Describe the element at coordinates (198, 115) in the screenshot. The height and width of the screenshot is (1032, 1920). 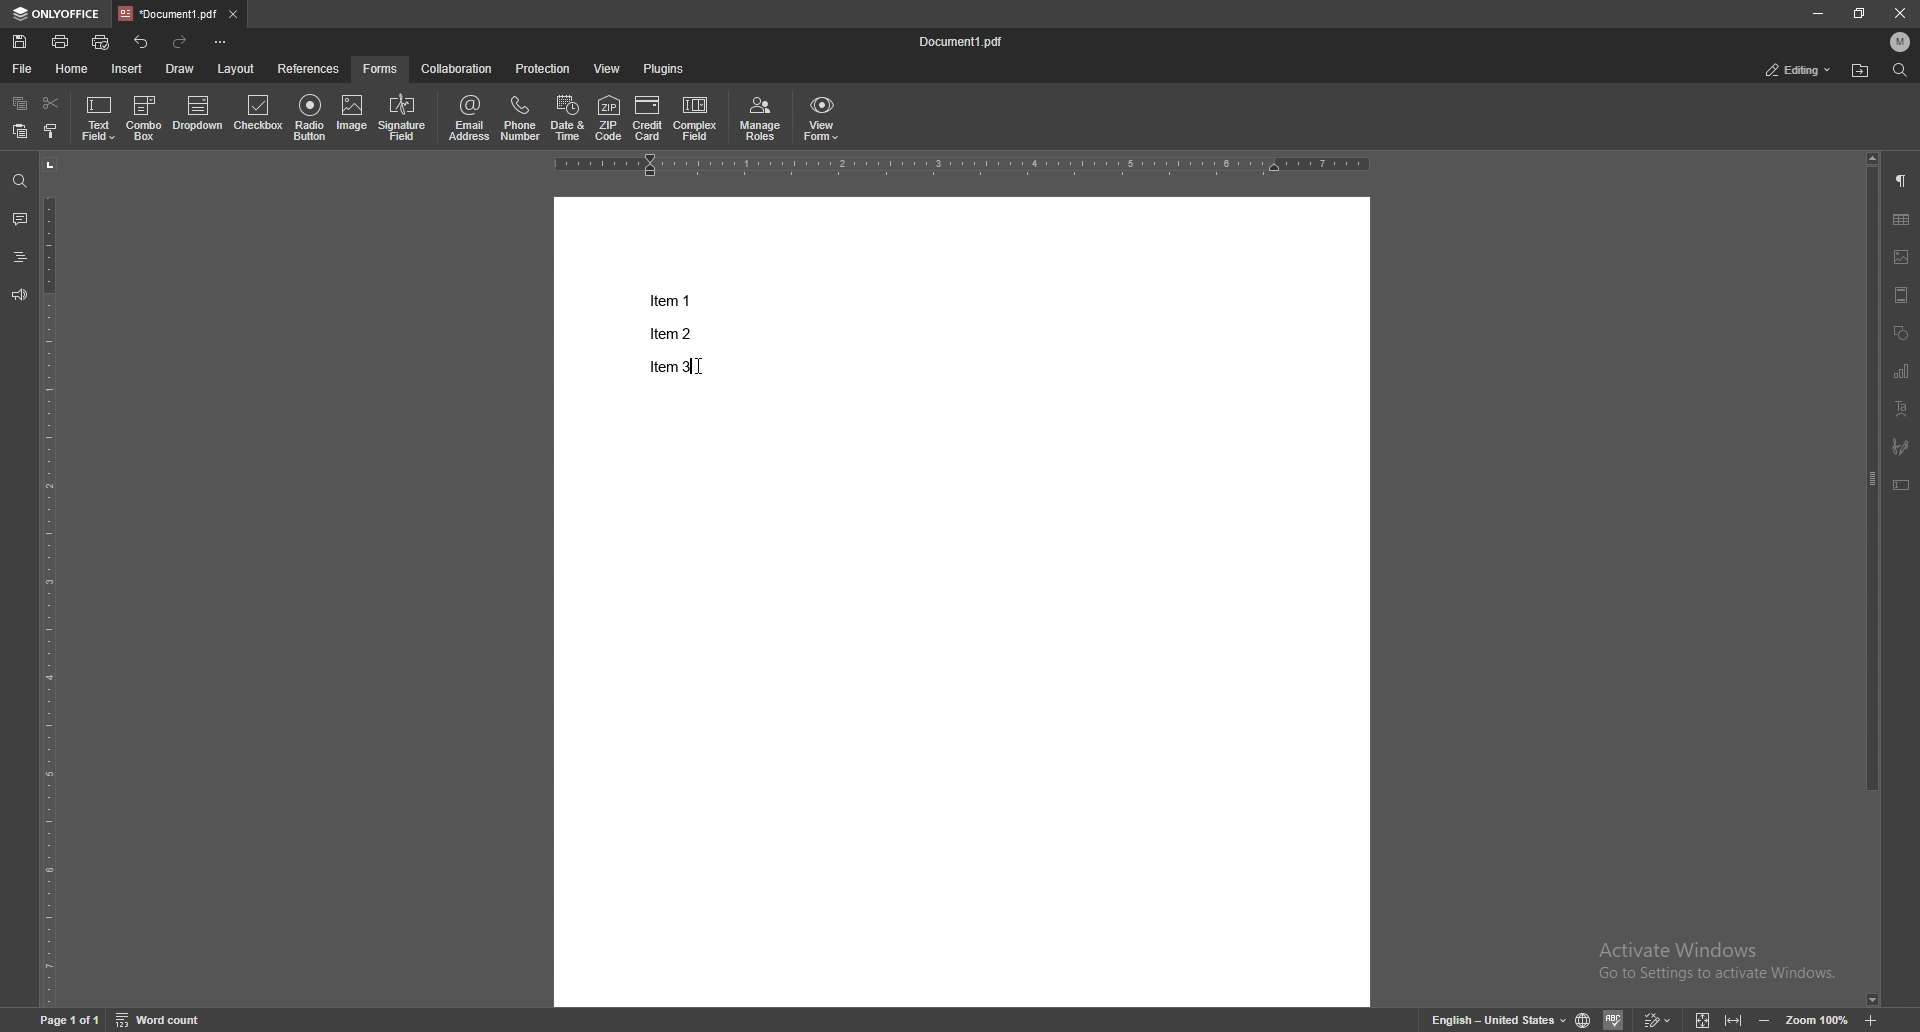
I see `dropdown` at that location.